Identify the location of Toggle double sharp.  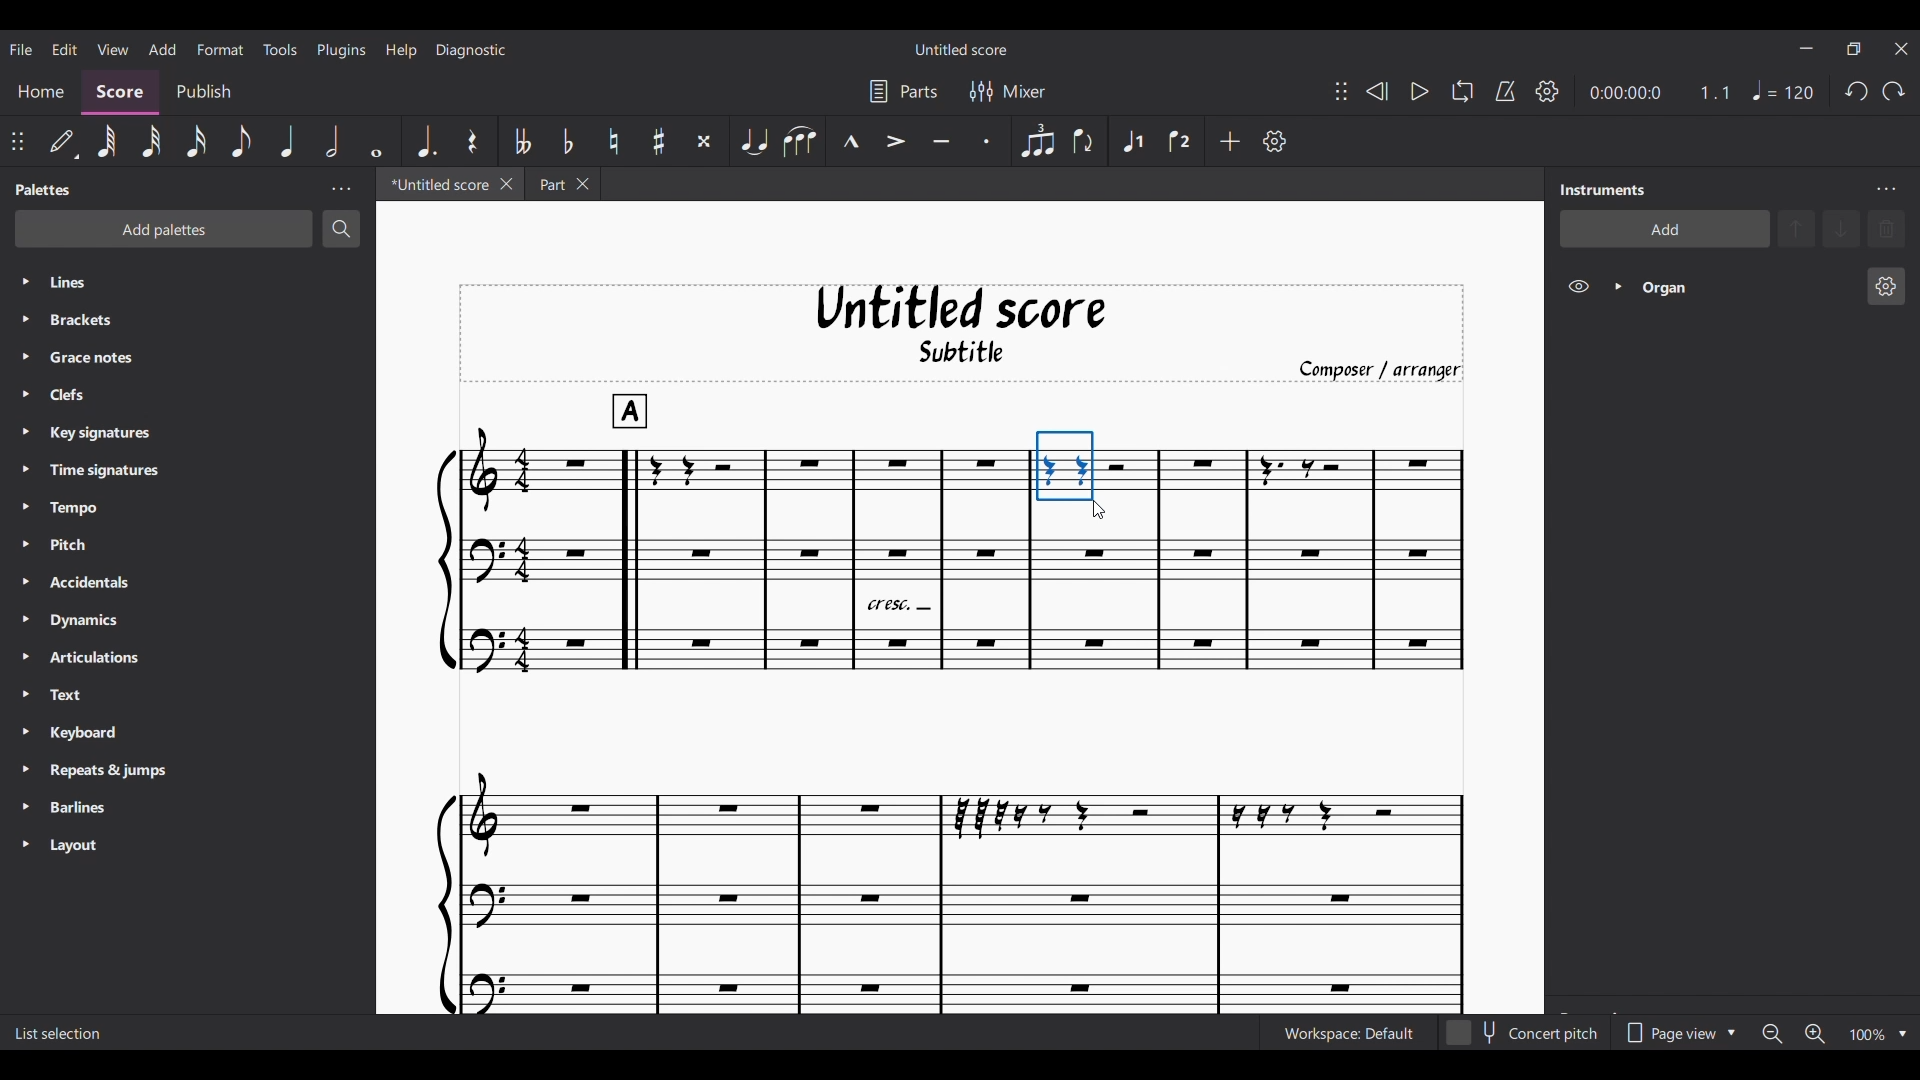
(705, 140).